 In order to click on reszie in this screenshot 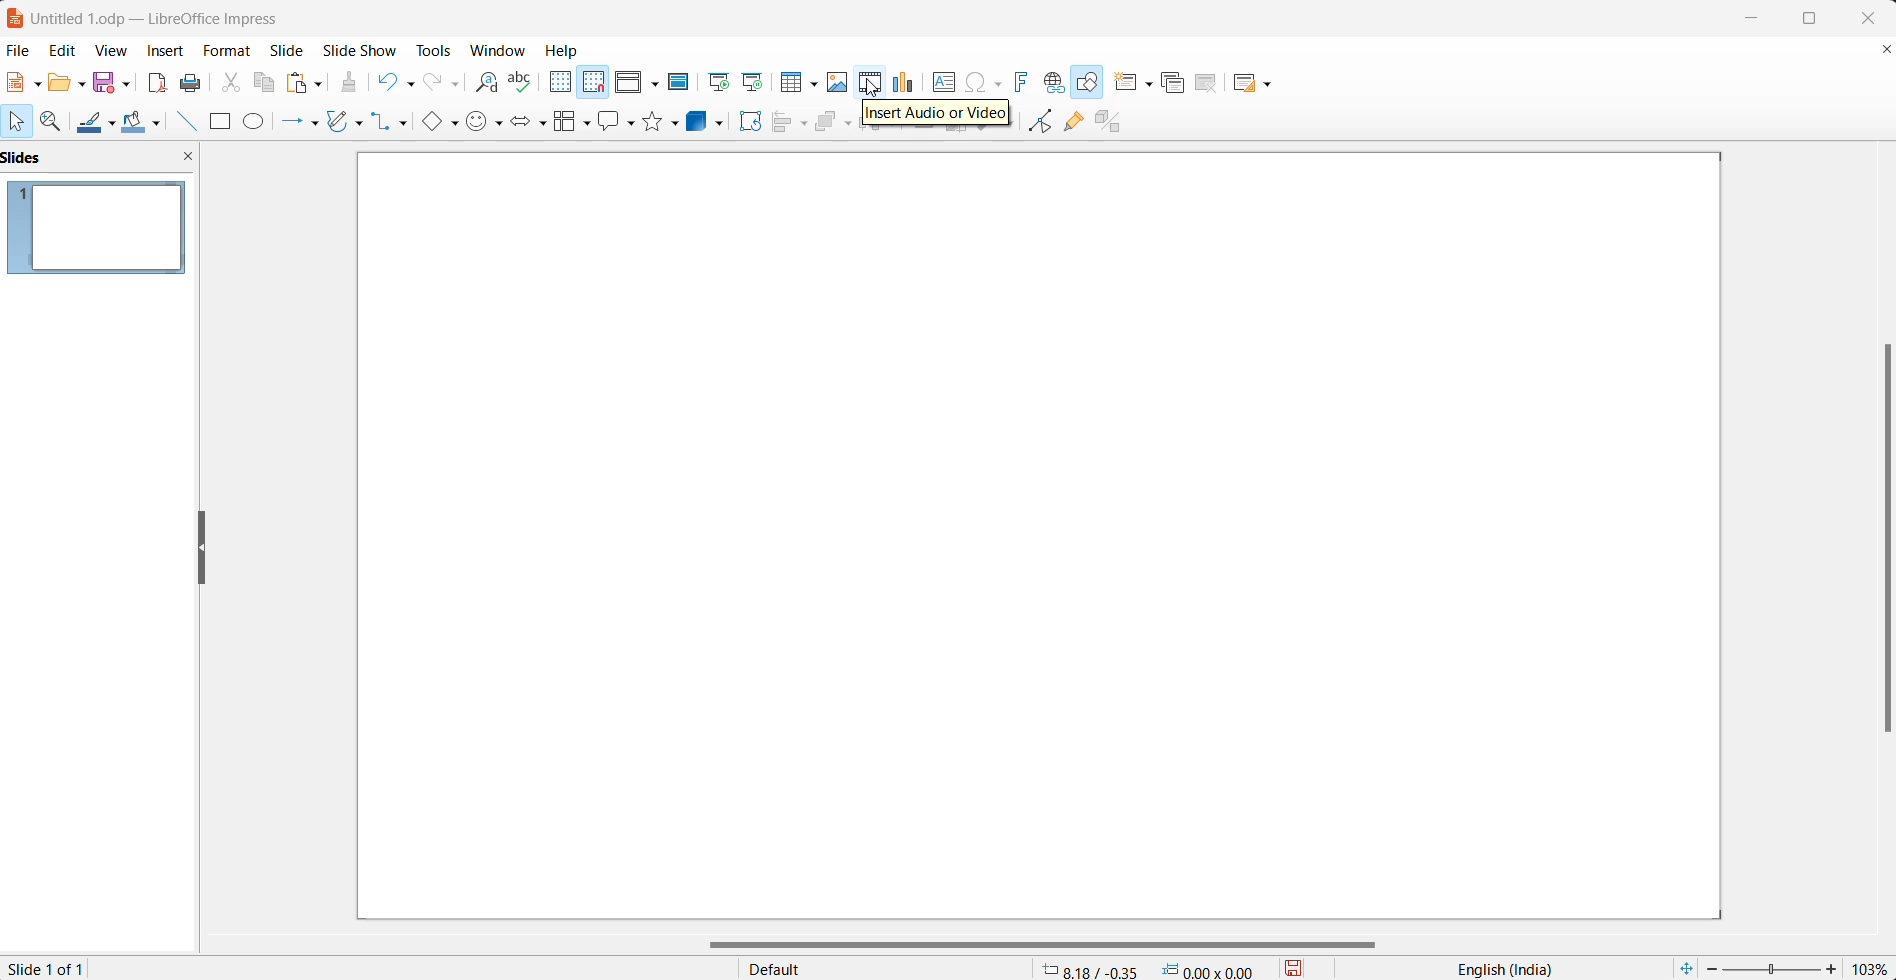, I will do `click(203, 542)`.